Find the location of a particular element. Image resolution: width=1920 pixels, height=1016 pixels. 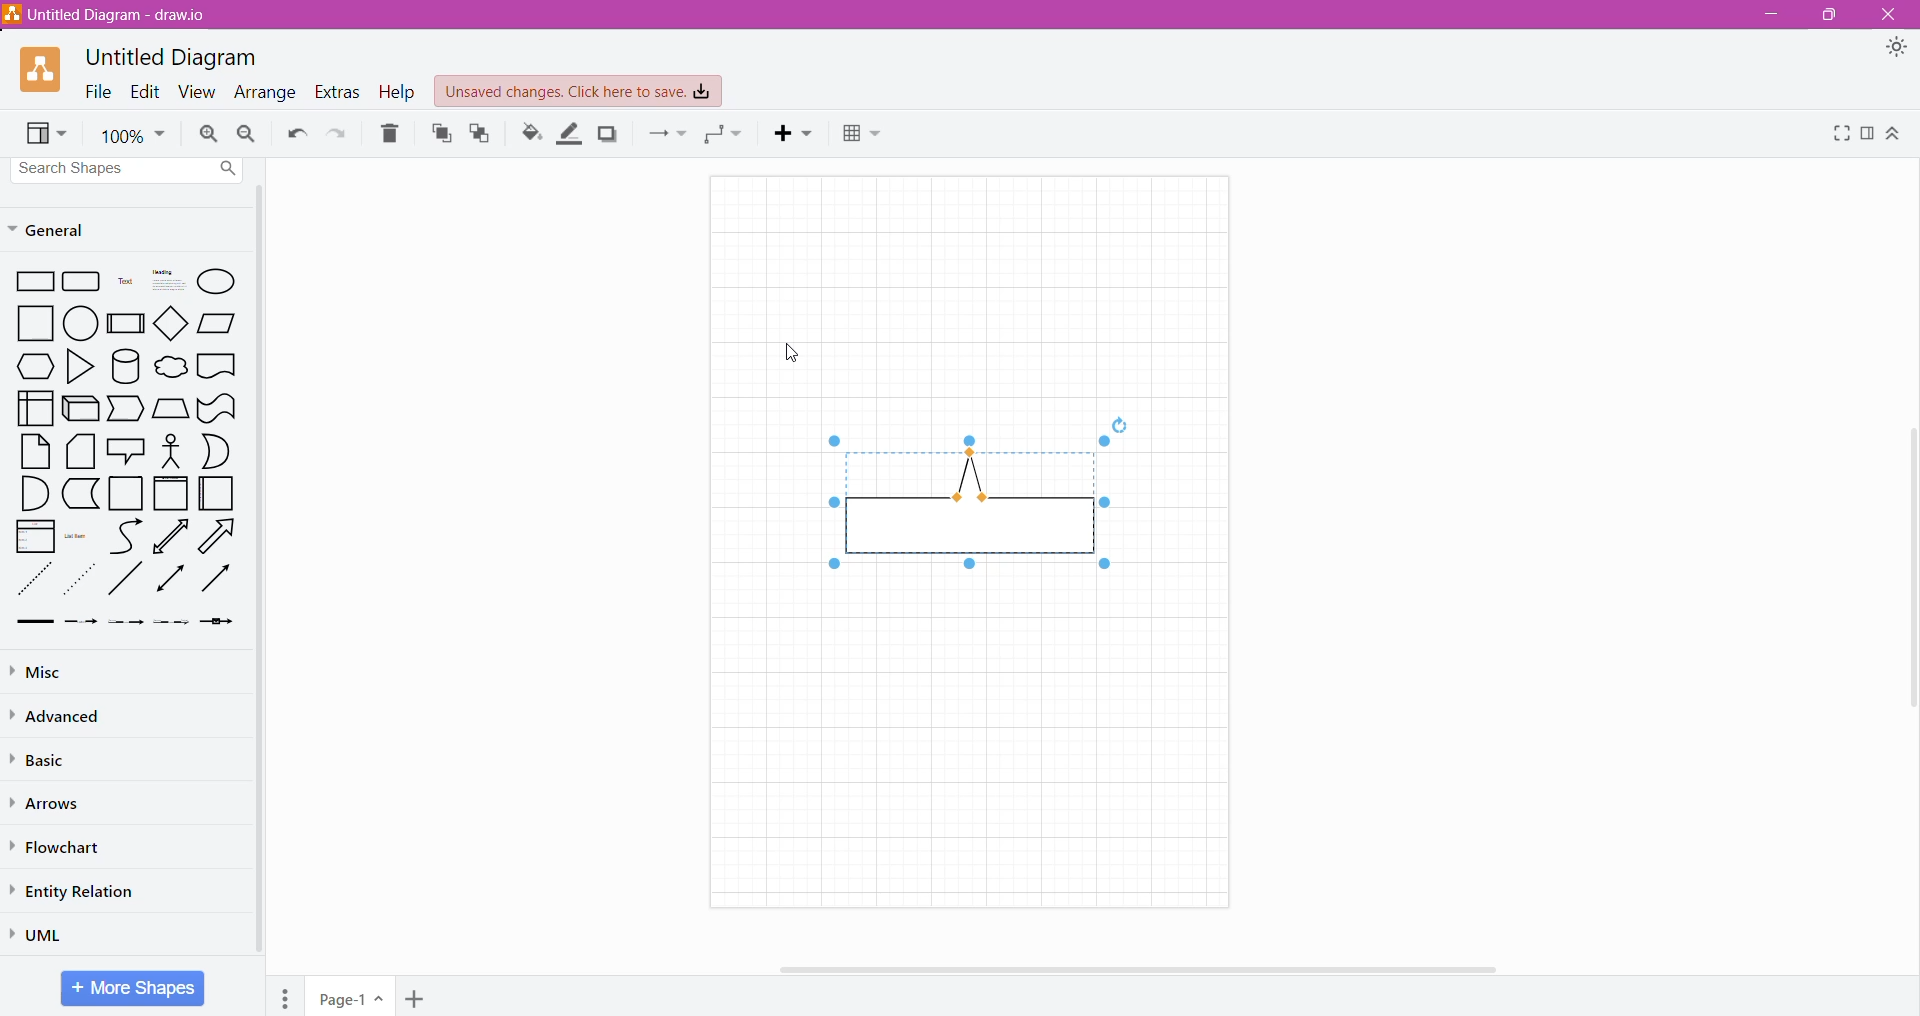

Add Page is located at coordinates (414, 998).